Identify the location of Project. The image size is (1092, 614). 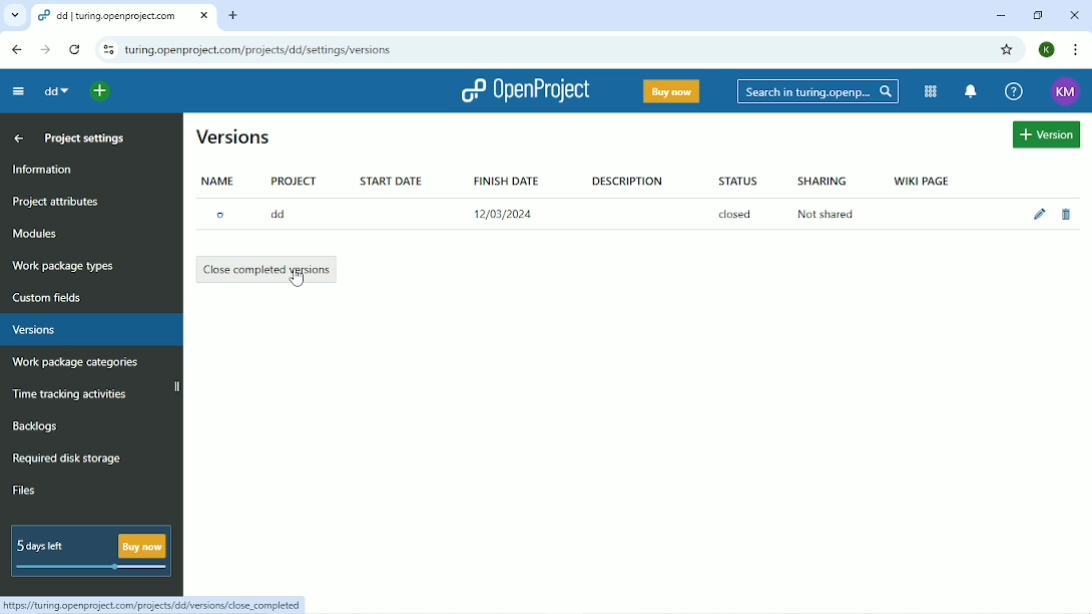
(293, 179).